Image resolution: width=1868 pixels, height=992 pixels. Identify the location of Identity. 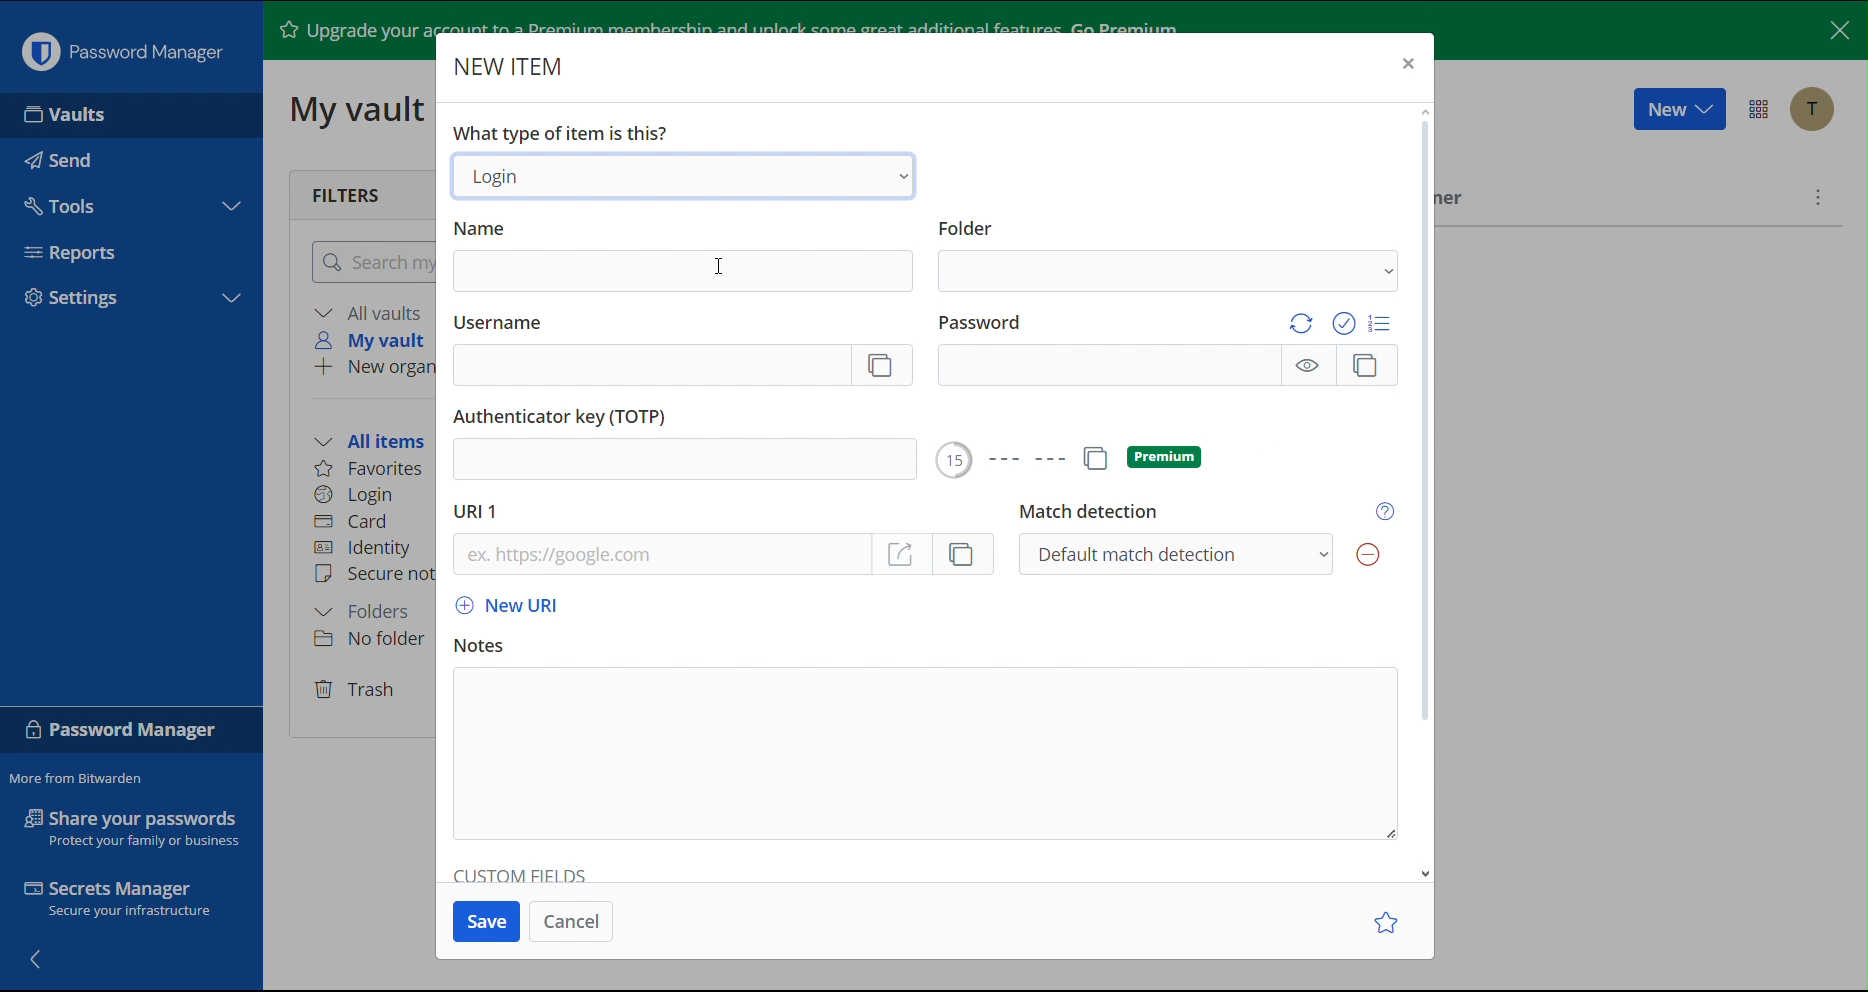
(360, 548).